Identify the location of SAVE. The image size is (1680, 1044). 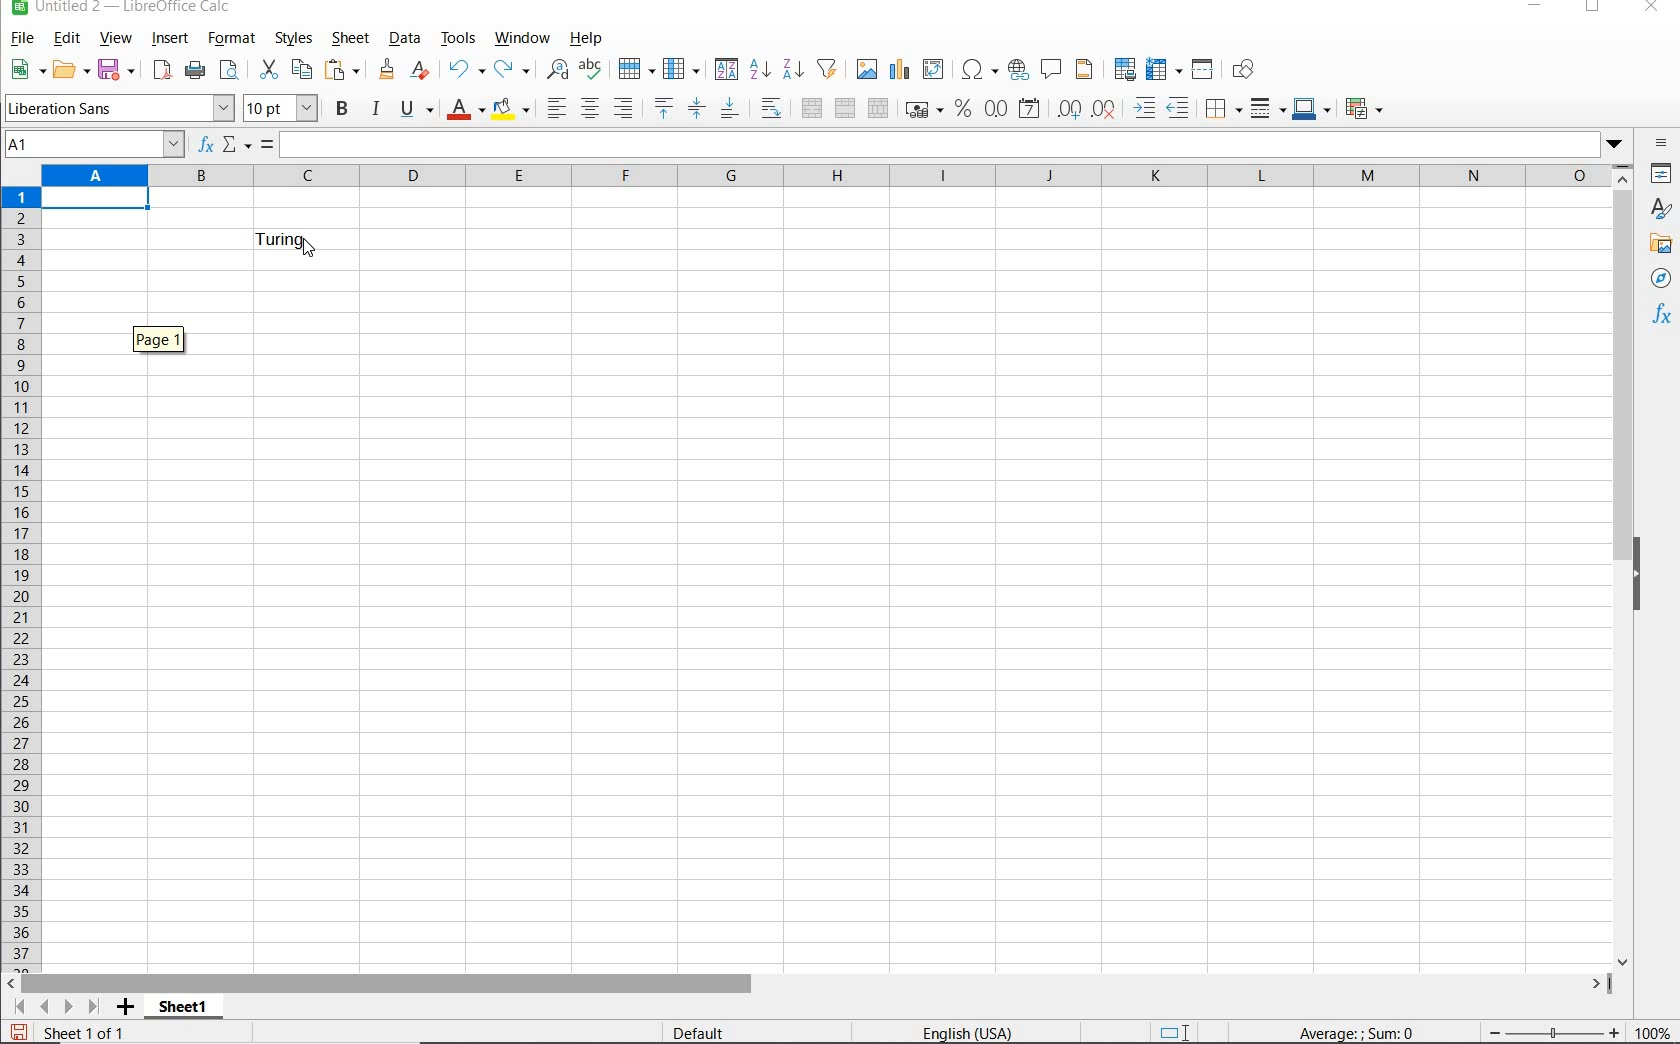
(17, 1033).